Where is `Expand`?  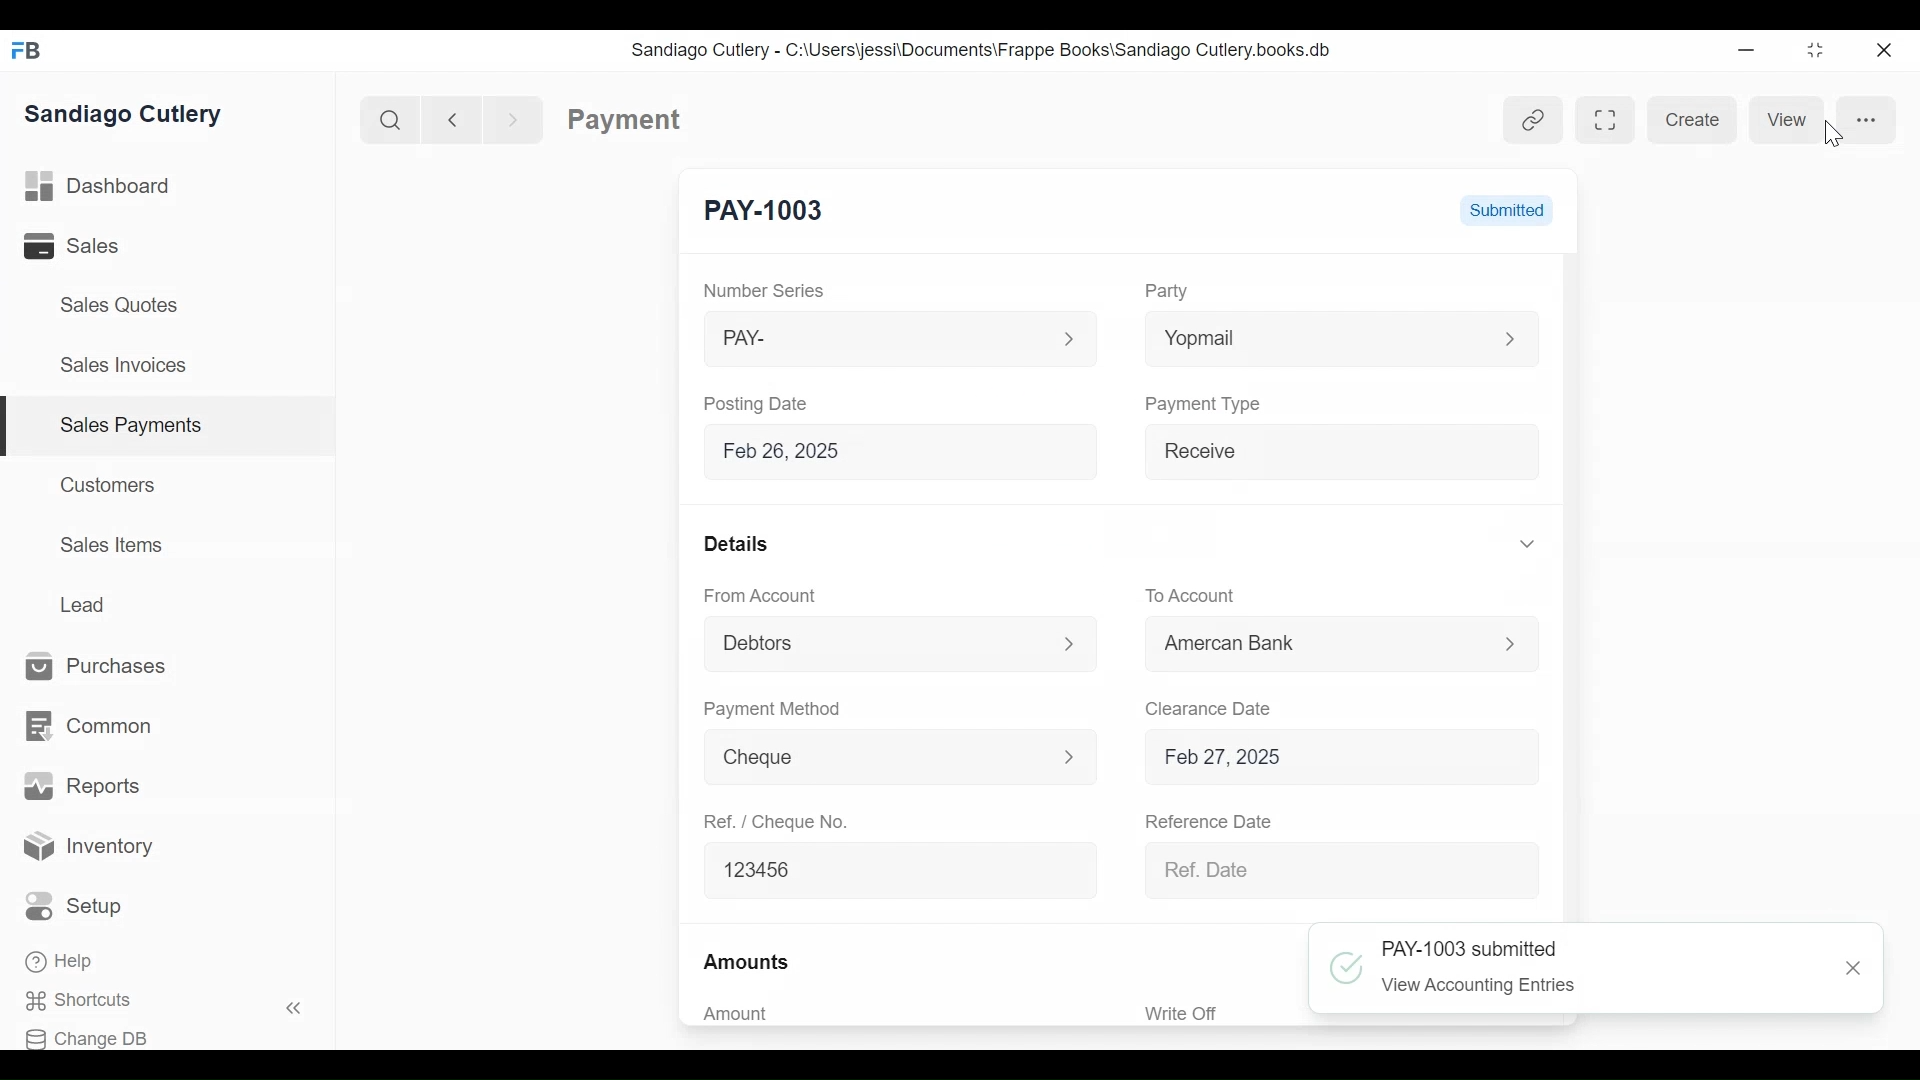 Expand is located at coordinates (1527, 544).